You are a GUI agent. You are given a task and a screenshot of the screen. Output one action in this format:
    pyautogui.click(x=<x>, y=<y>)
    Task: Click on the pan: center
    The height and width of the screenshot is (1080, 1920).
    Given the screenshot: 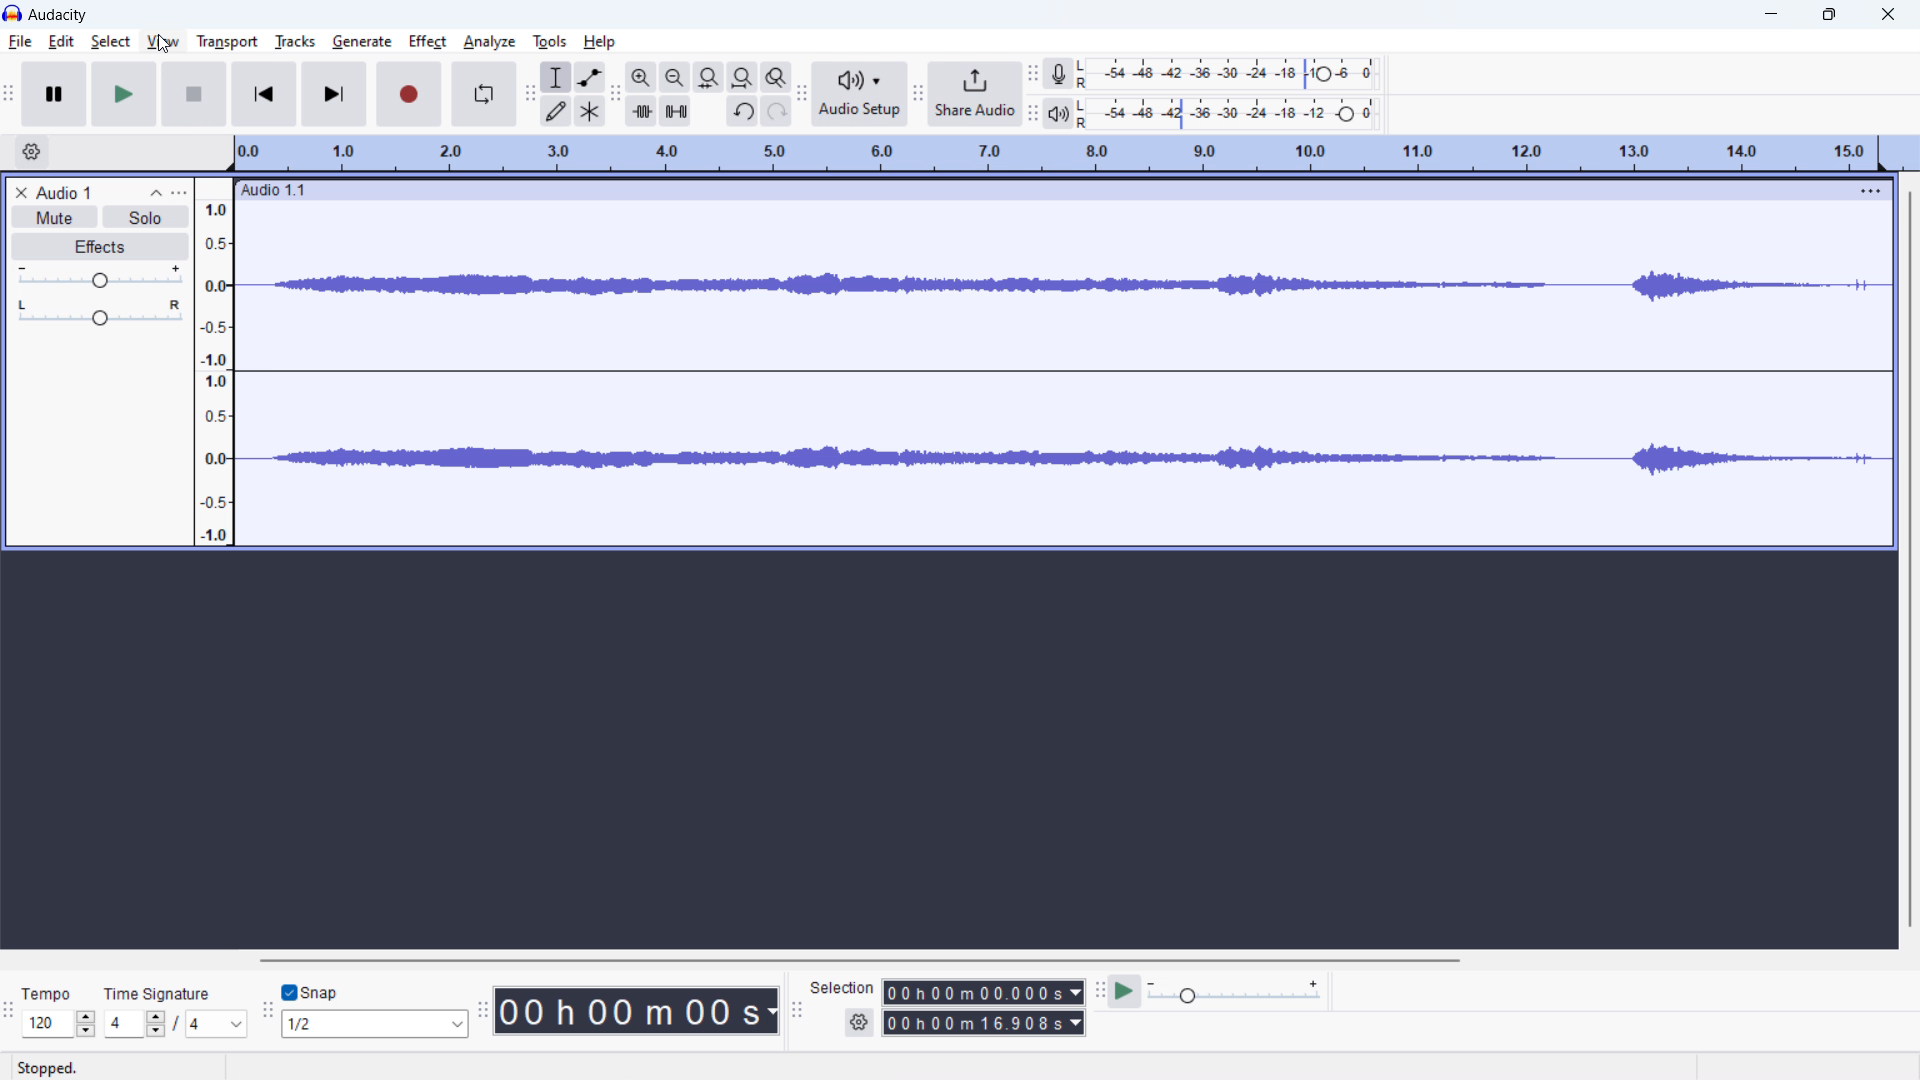 What is the action you would take?
    pyautogui.click(x=101, y=313)
    